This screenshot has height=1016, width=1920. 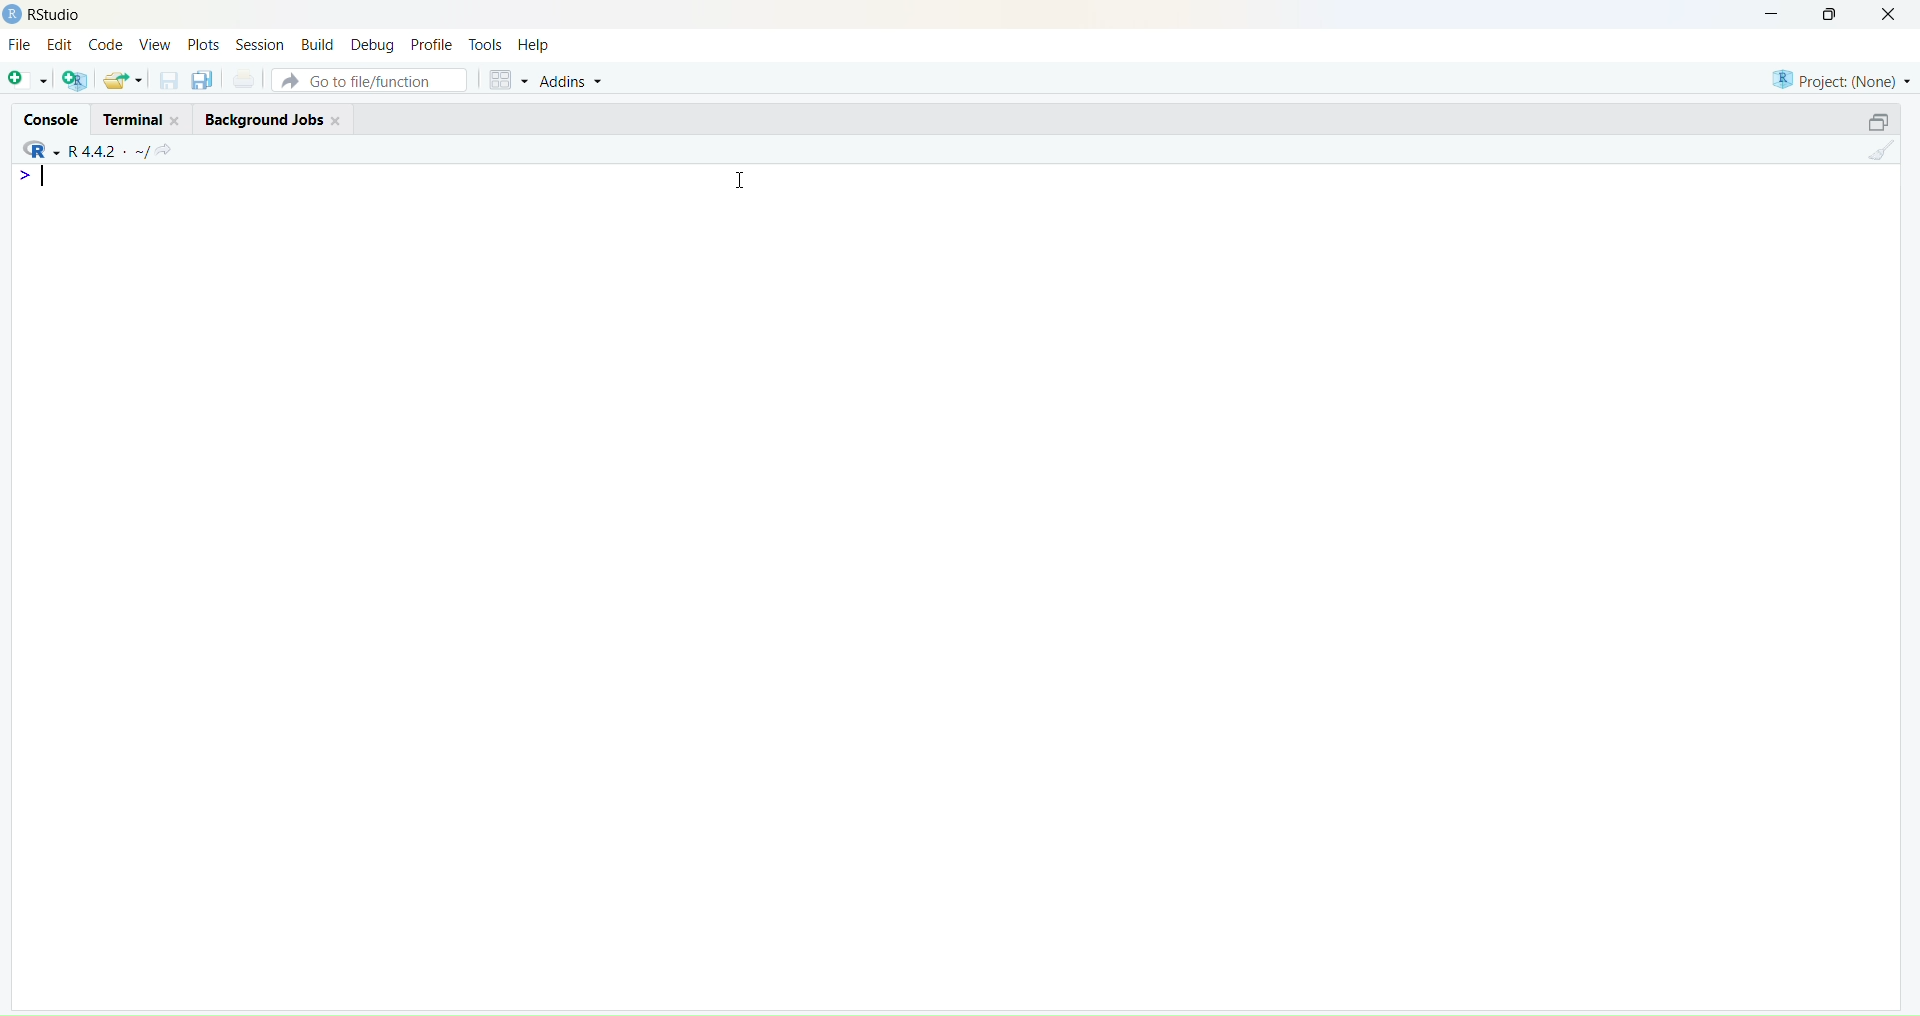 I want to click on RStudio, so click(x=59, y=15).